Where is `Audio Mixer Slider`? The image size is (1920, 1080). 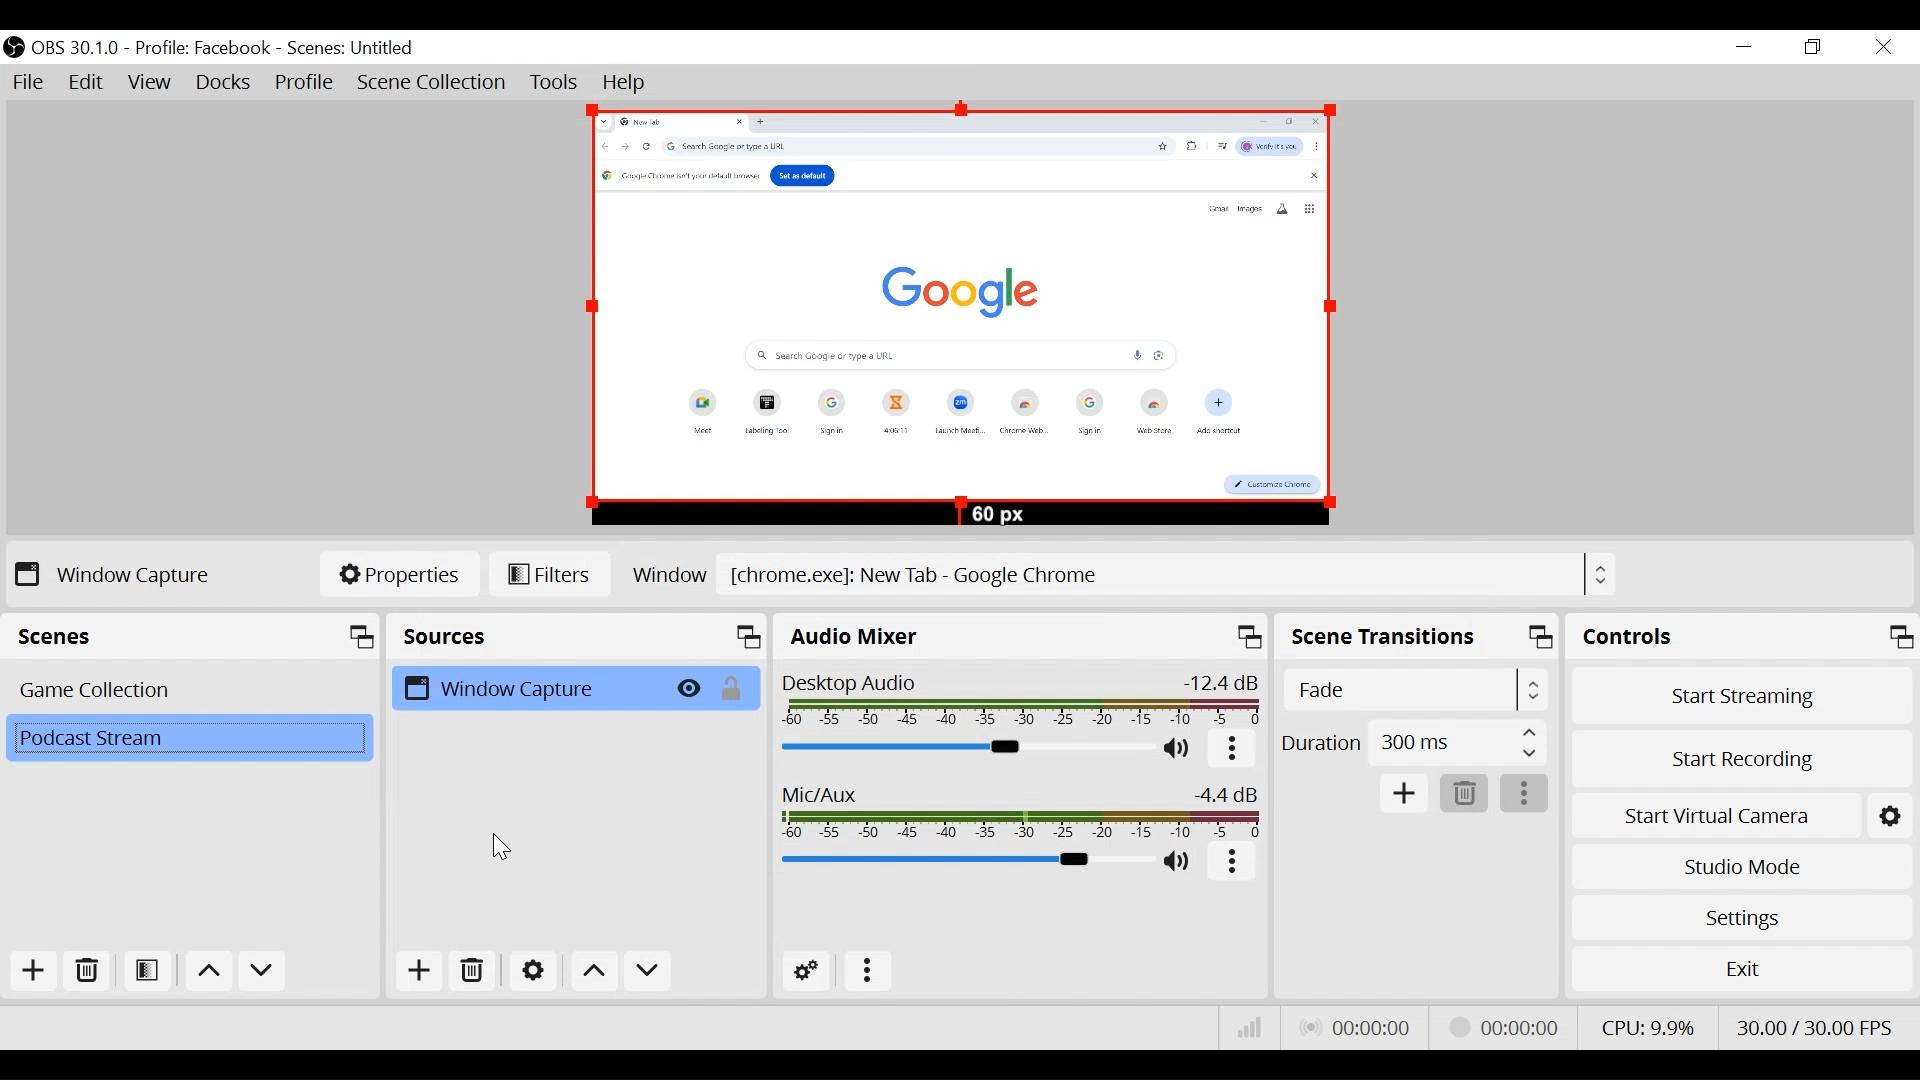 Audio Mixer Slider is located at coordinates (967, 750).